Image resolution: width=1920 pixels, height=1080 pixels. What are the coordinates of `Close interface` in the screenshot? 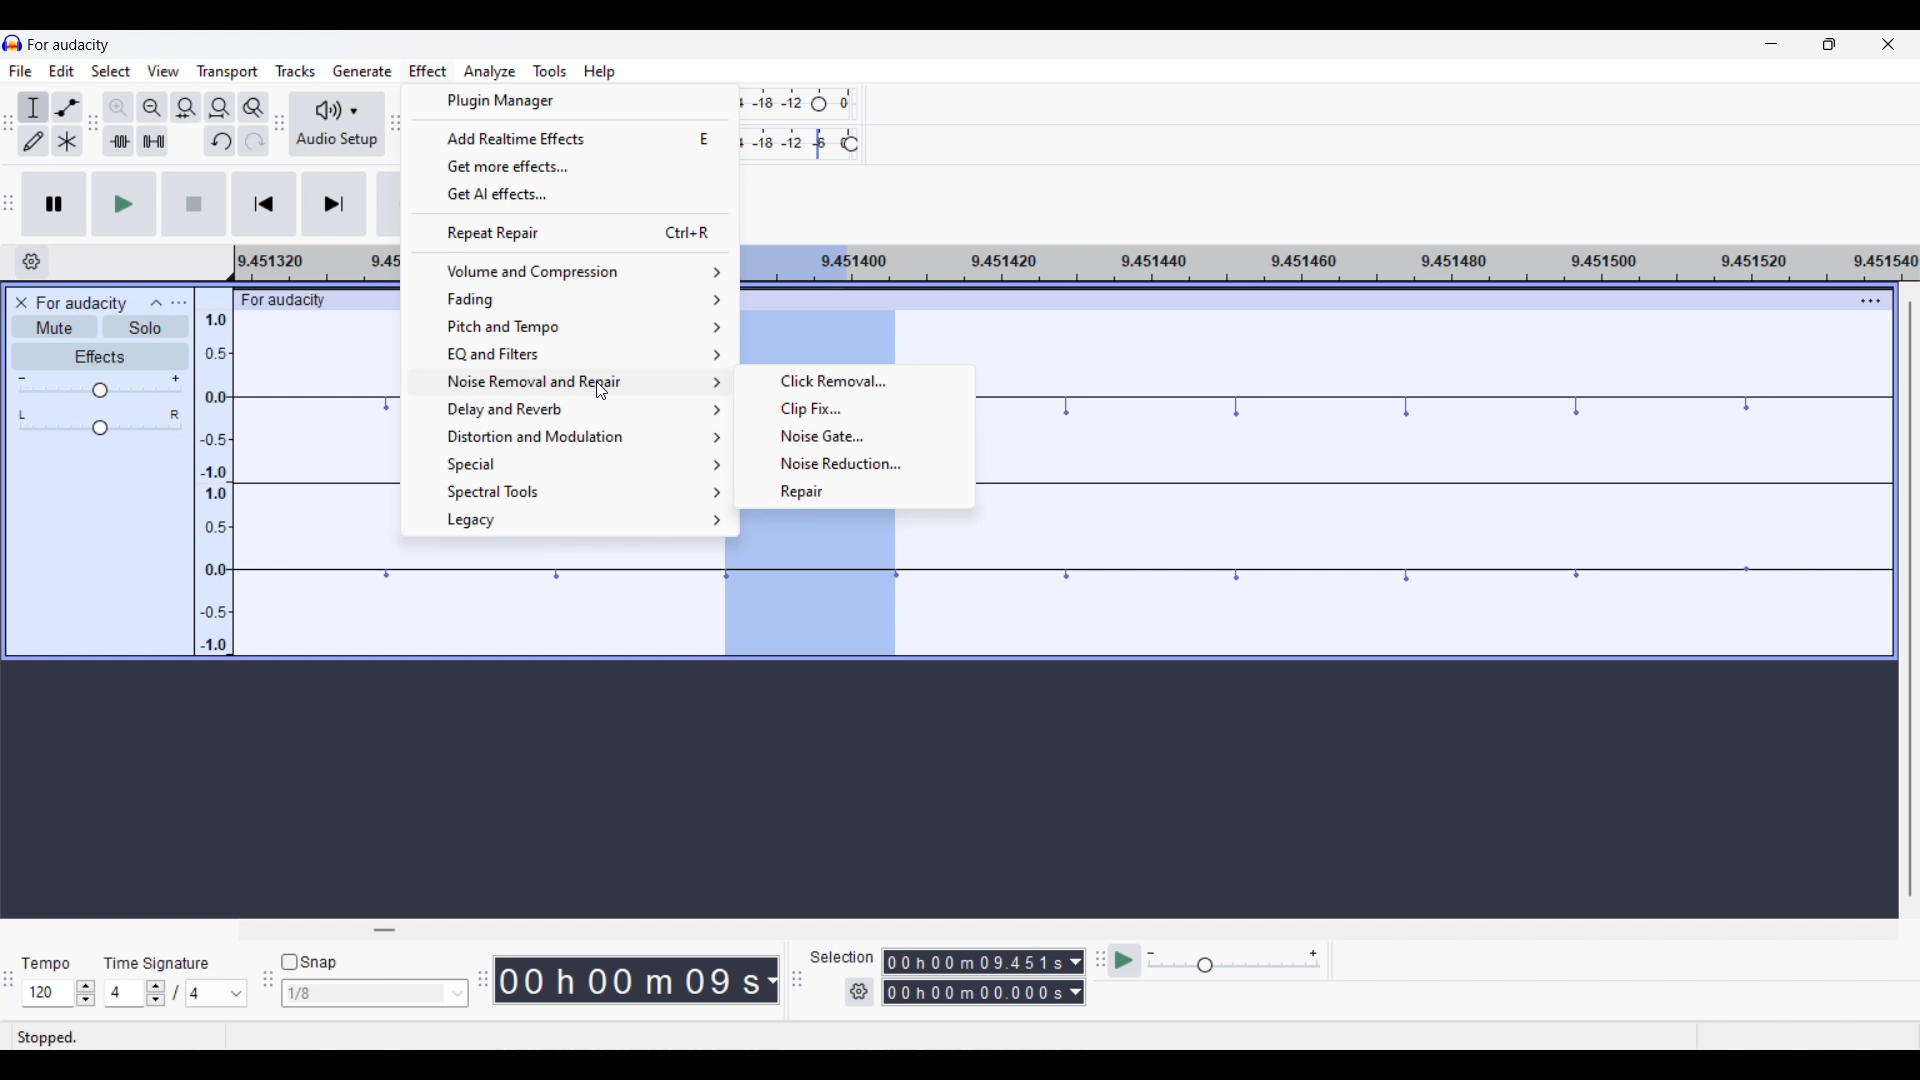 It's located at (1889, 44).